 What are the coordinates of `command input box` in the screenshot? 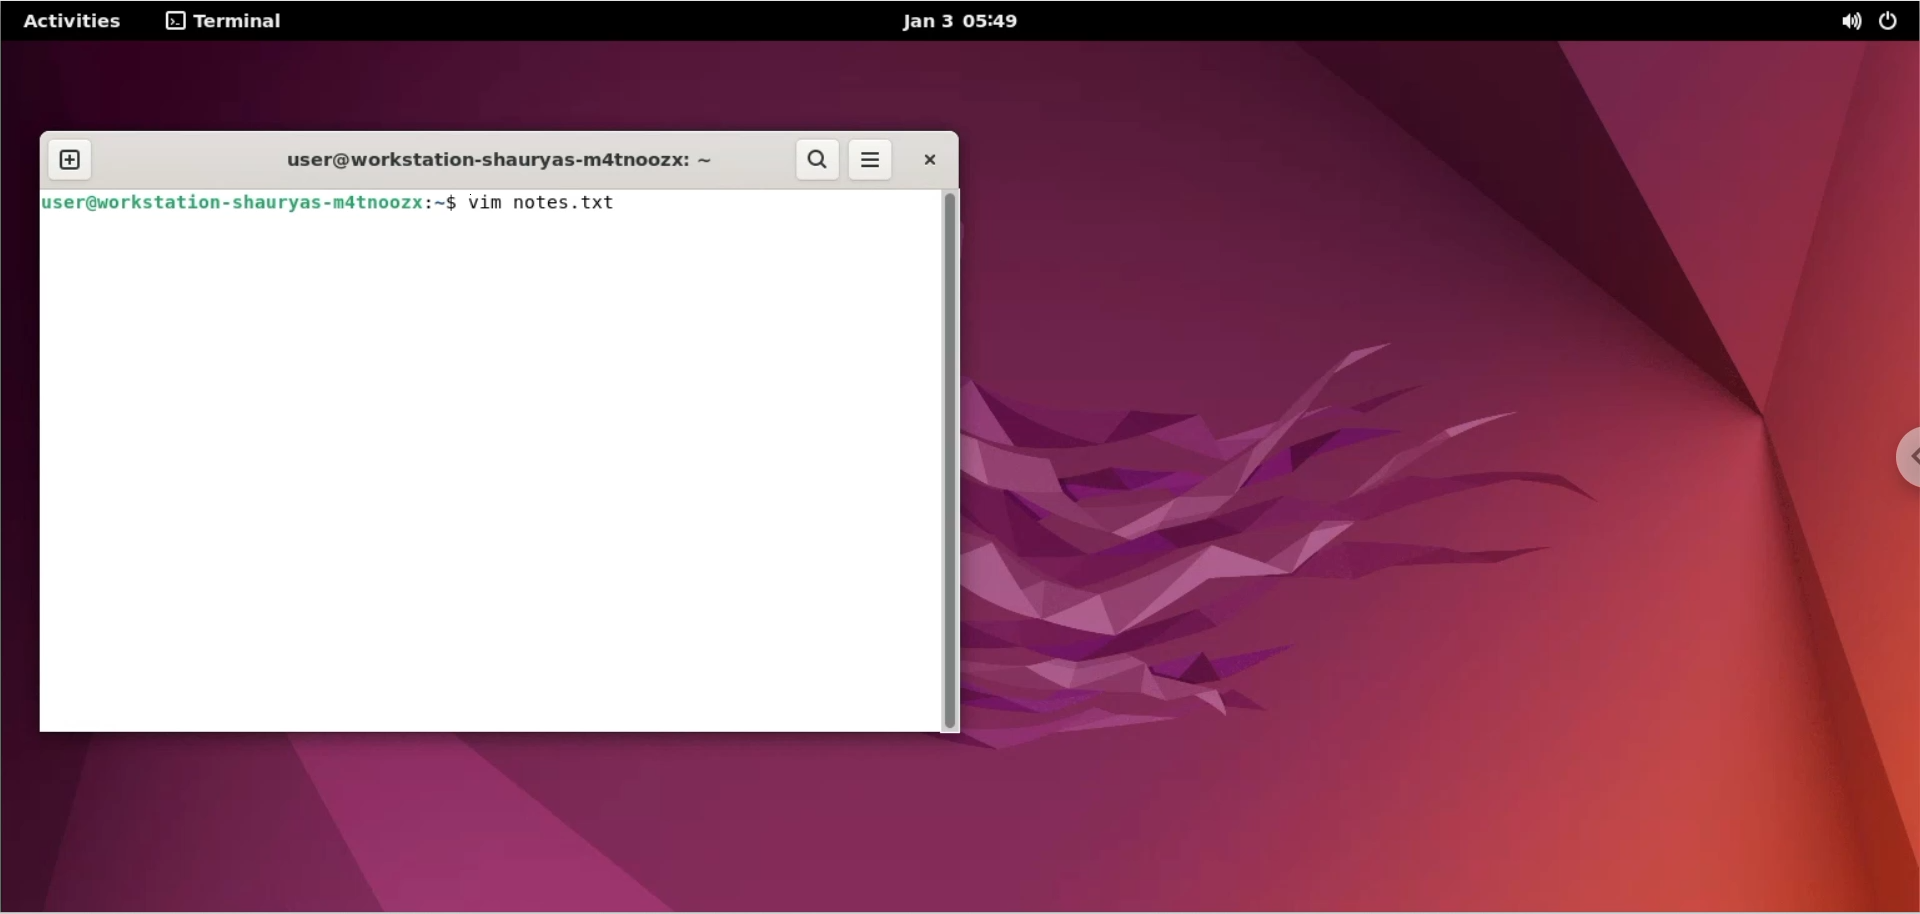 It's located at (487, 476).